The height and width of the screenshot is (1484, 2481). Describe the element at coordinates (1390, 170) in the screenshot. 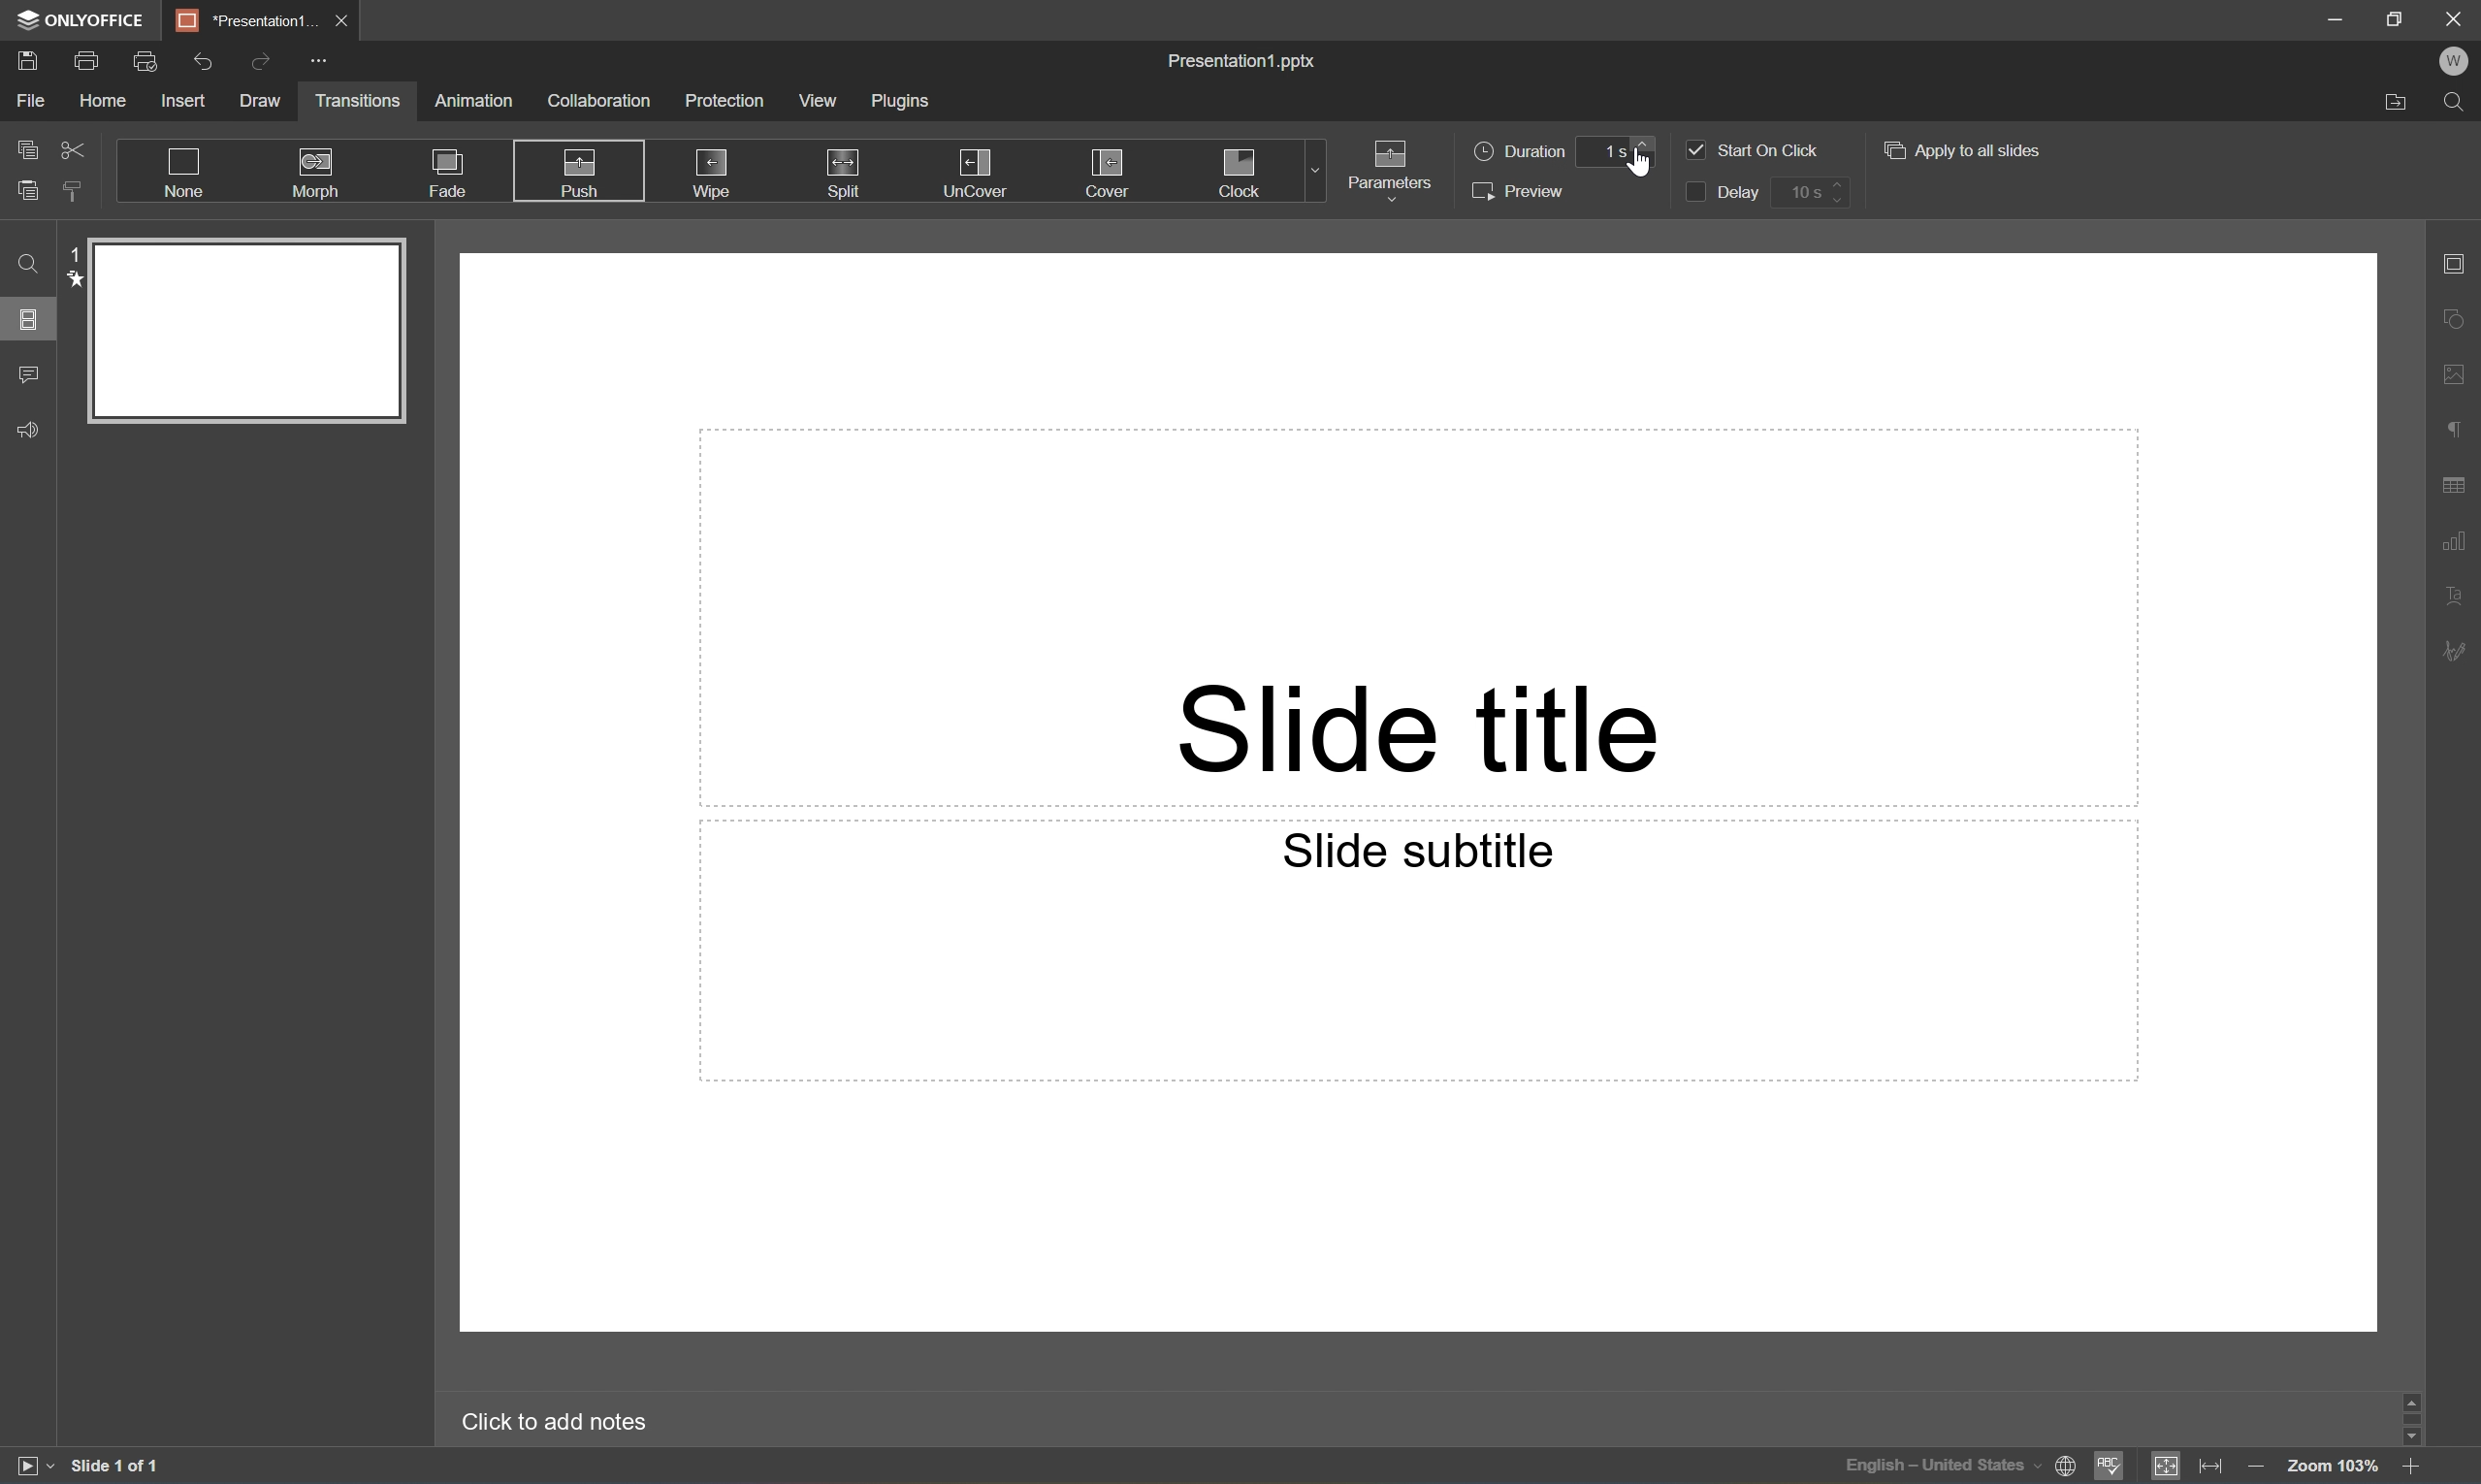

I see `Parameters` at that location.